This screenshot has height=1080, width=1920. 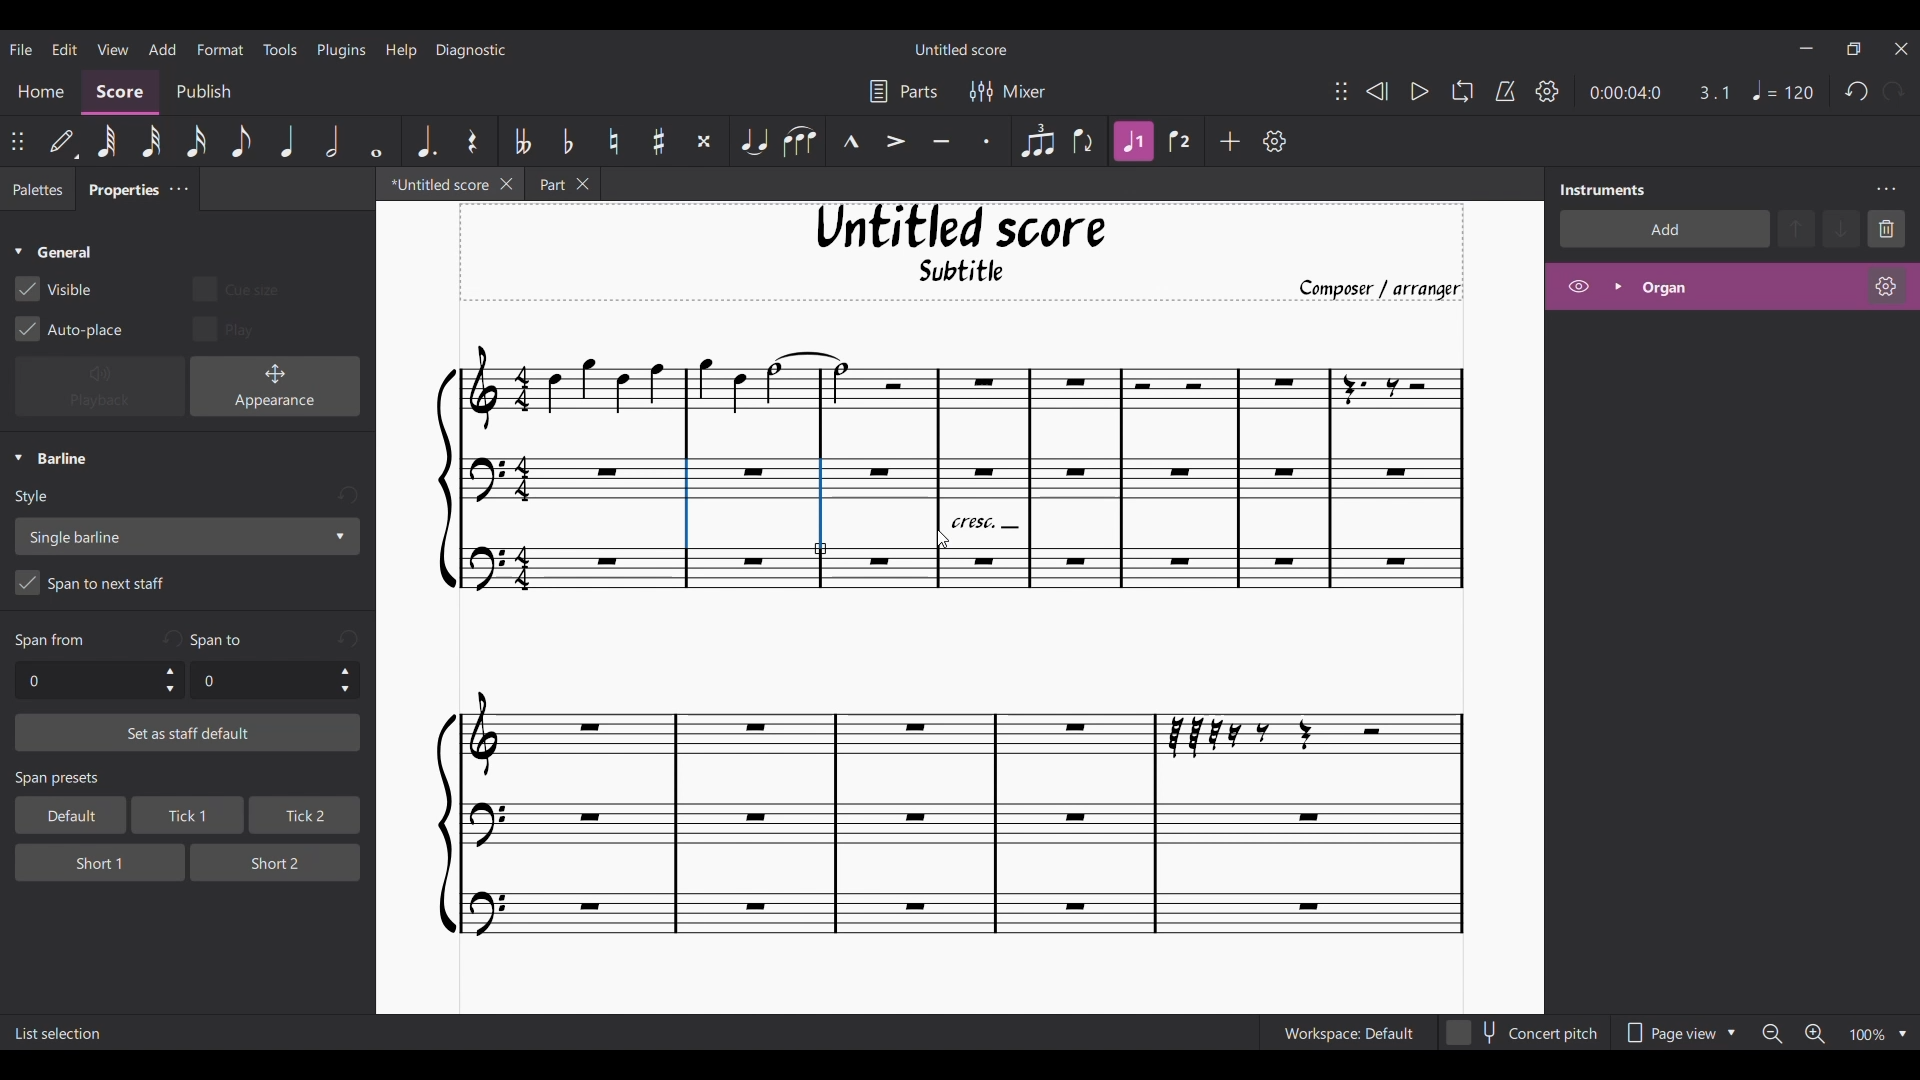 What do you see at coordinates (1797, 228) in the screenshot?
I see `Move selection up` at bounding box center [1797, 228].